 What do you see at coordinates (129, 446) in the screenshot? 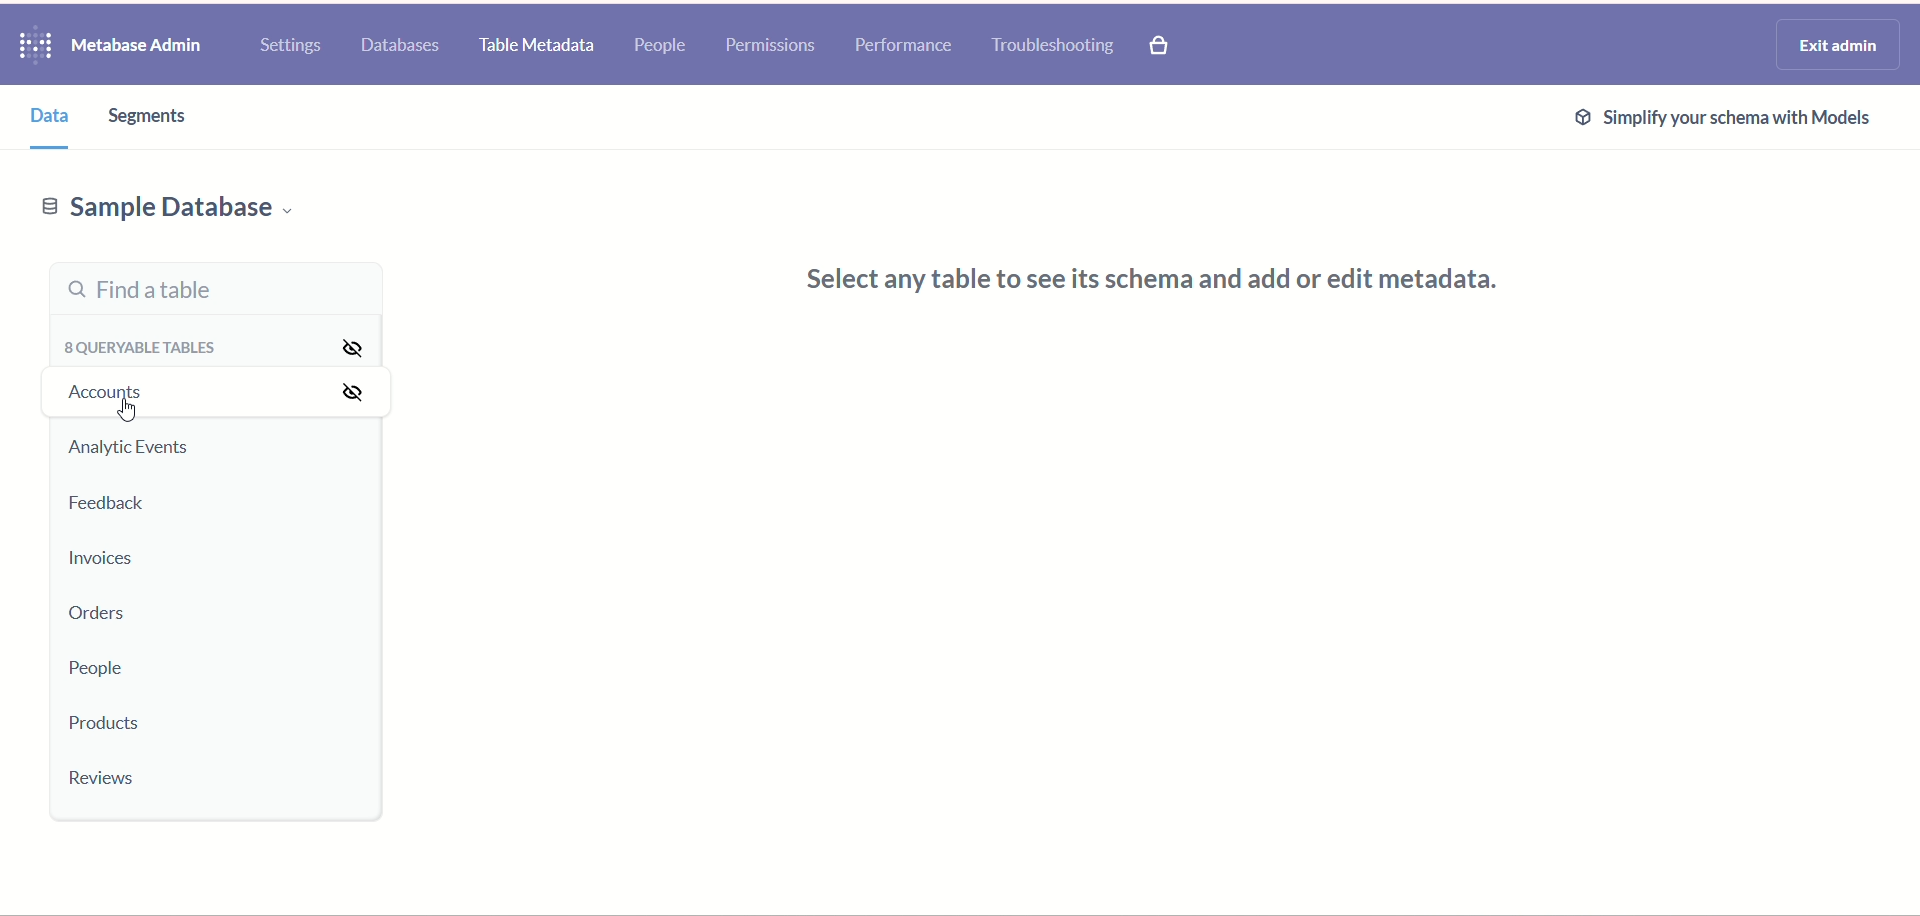
I see `analytic events` at bounding box center [129, 446].